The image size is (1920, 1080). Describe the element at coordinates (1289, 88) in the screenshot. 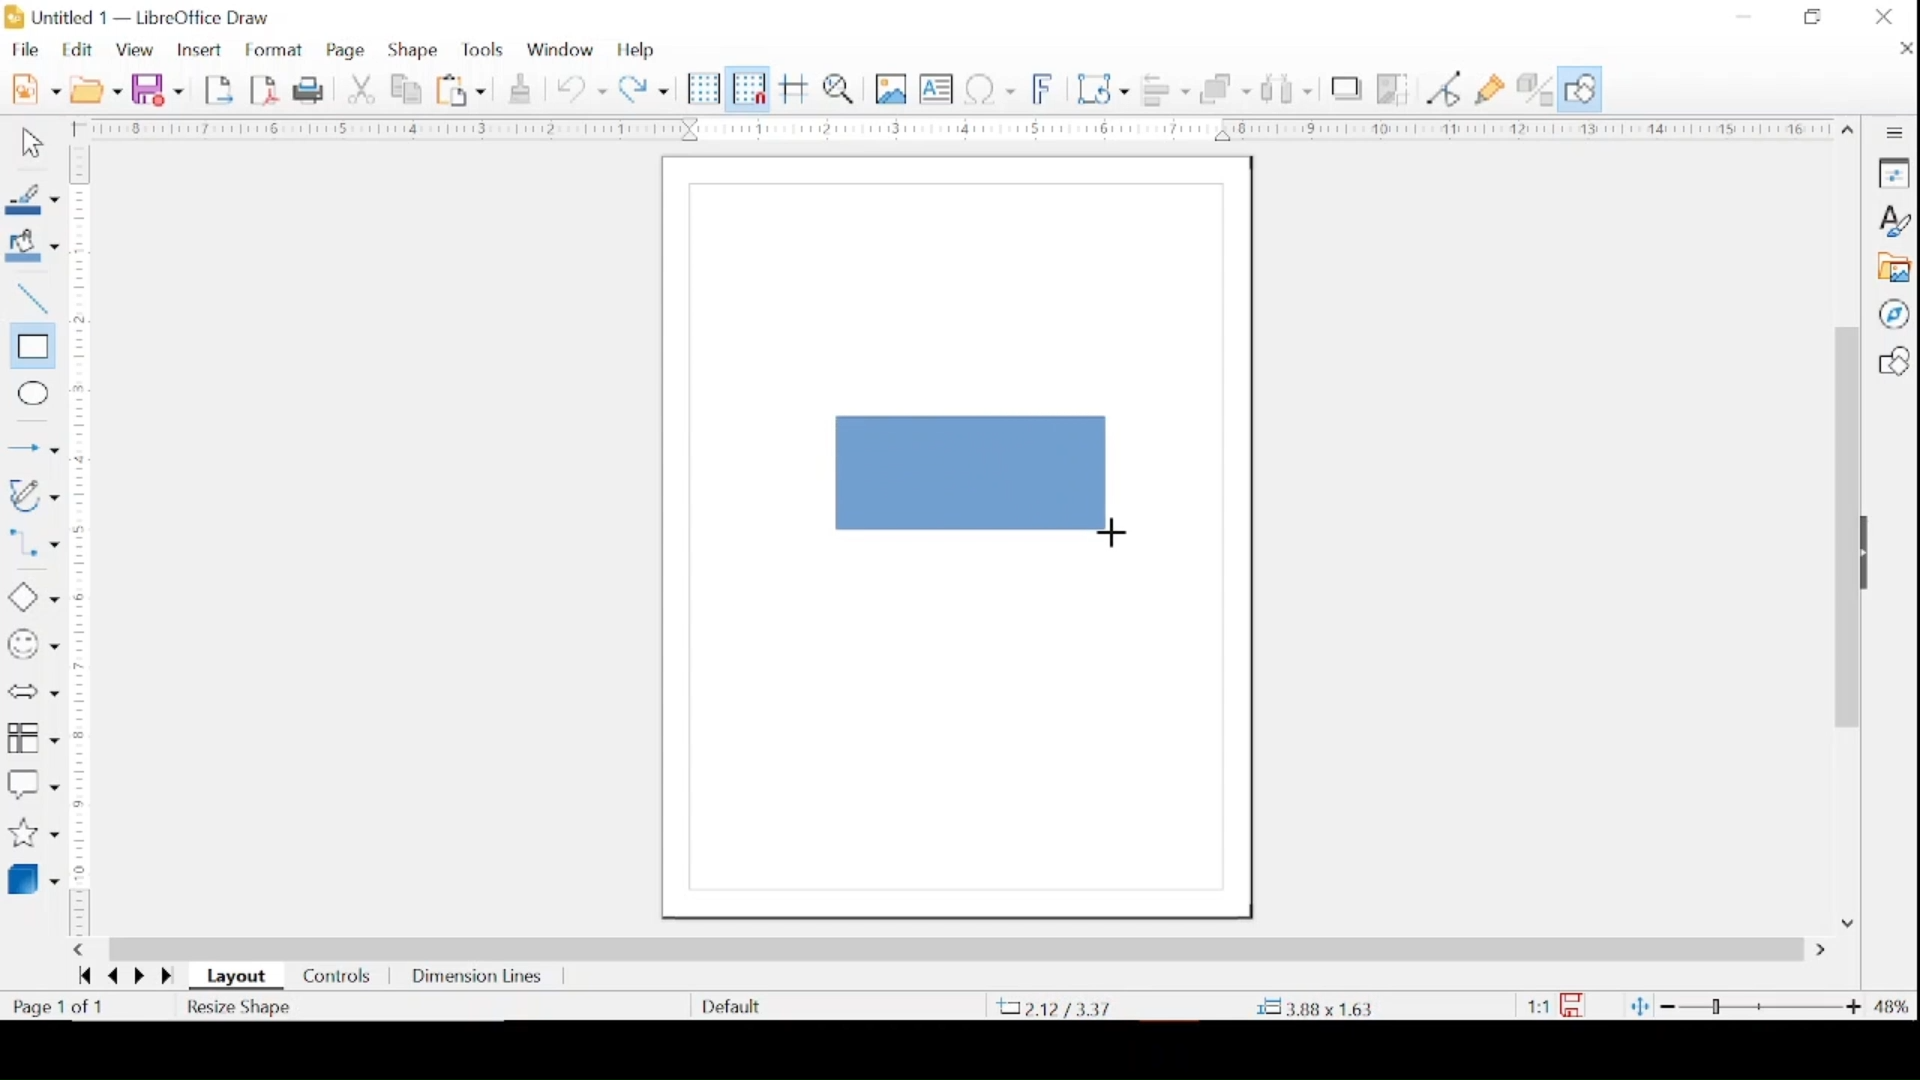

I see `select at least three objects to distribute` at that location.